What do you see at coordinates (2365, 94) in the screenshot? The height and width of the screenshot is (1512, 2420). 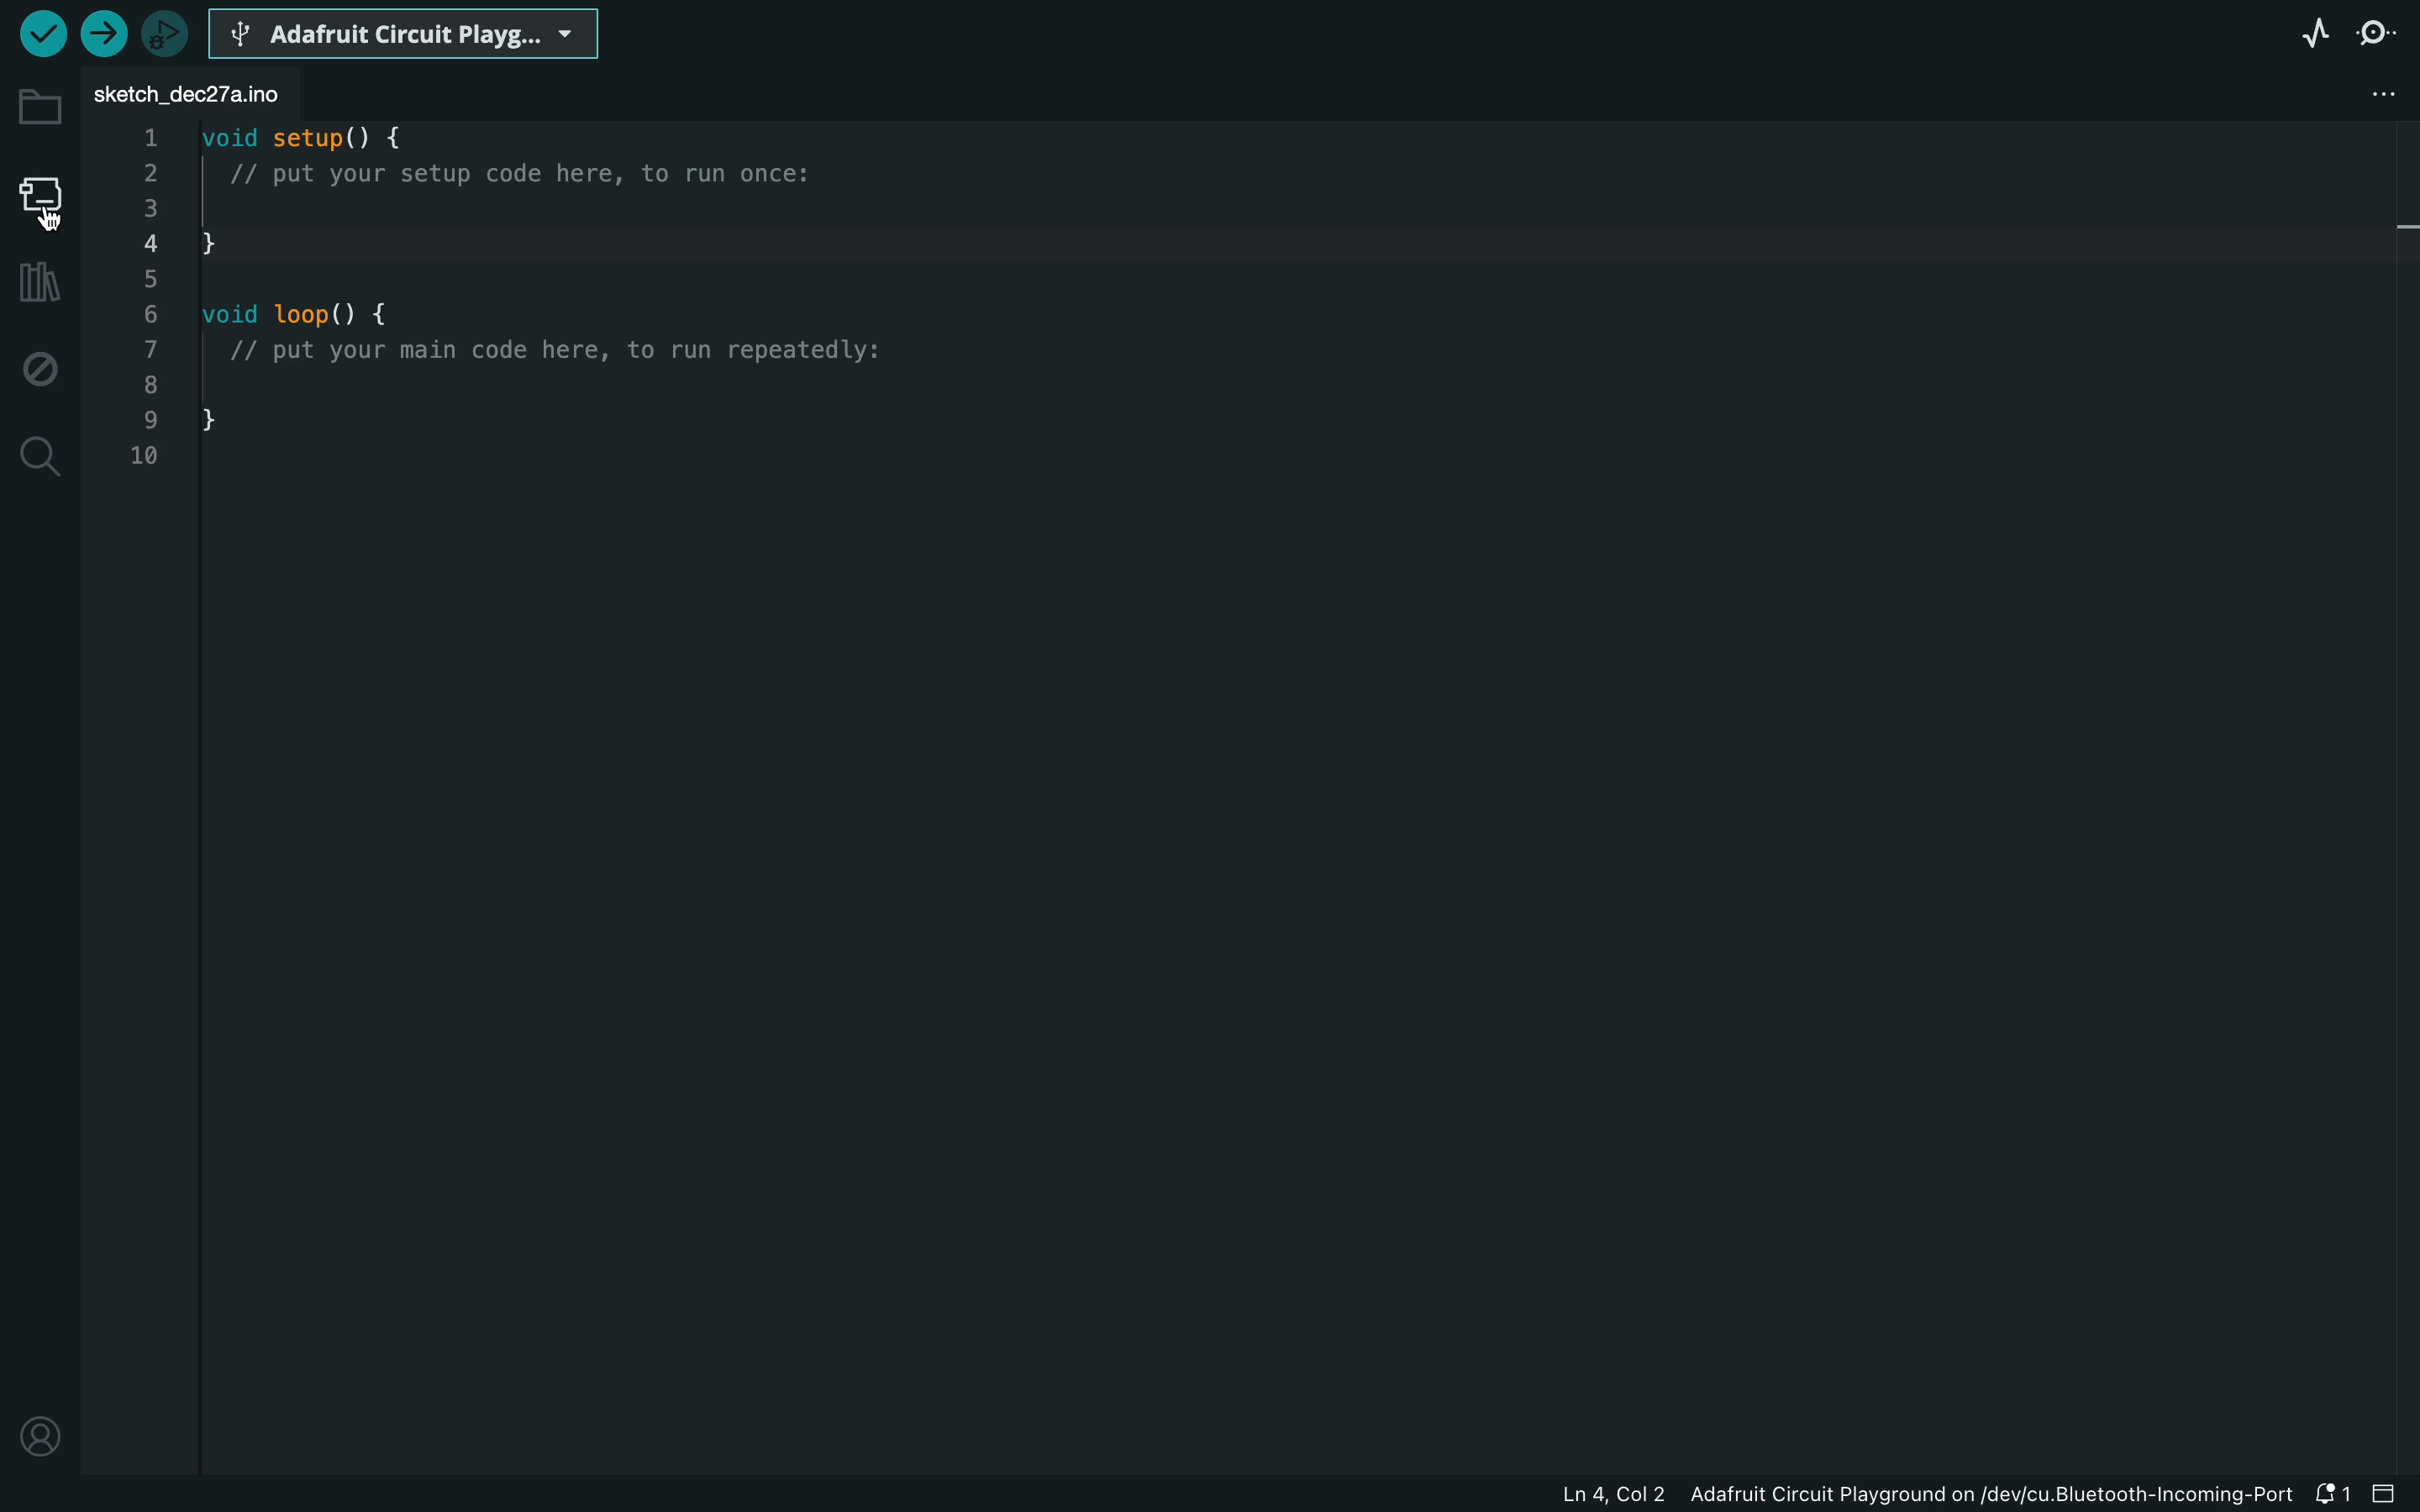 I see `file setting` at bounding box center [2365, 94].